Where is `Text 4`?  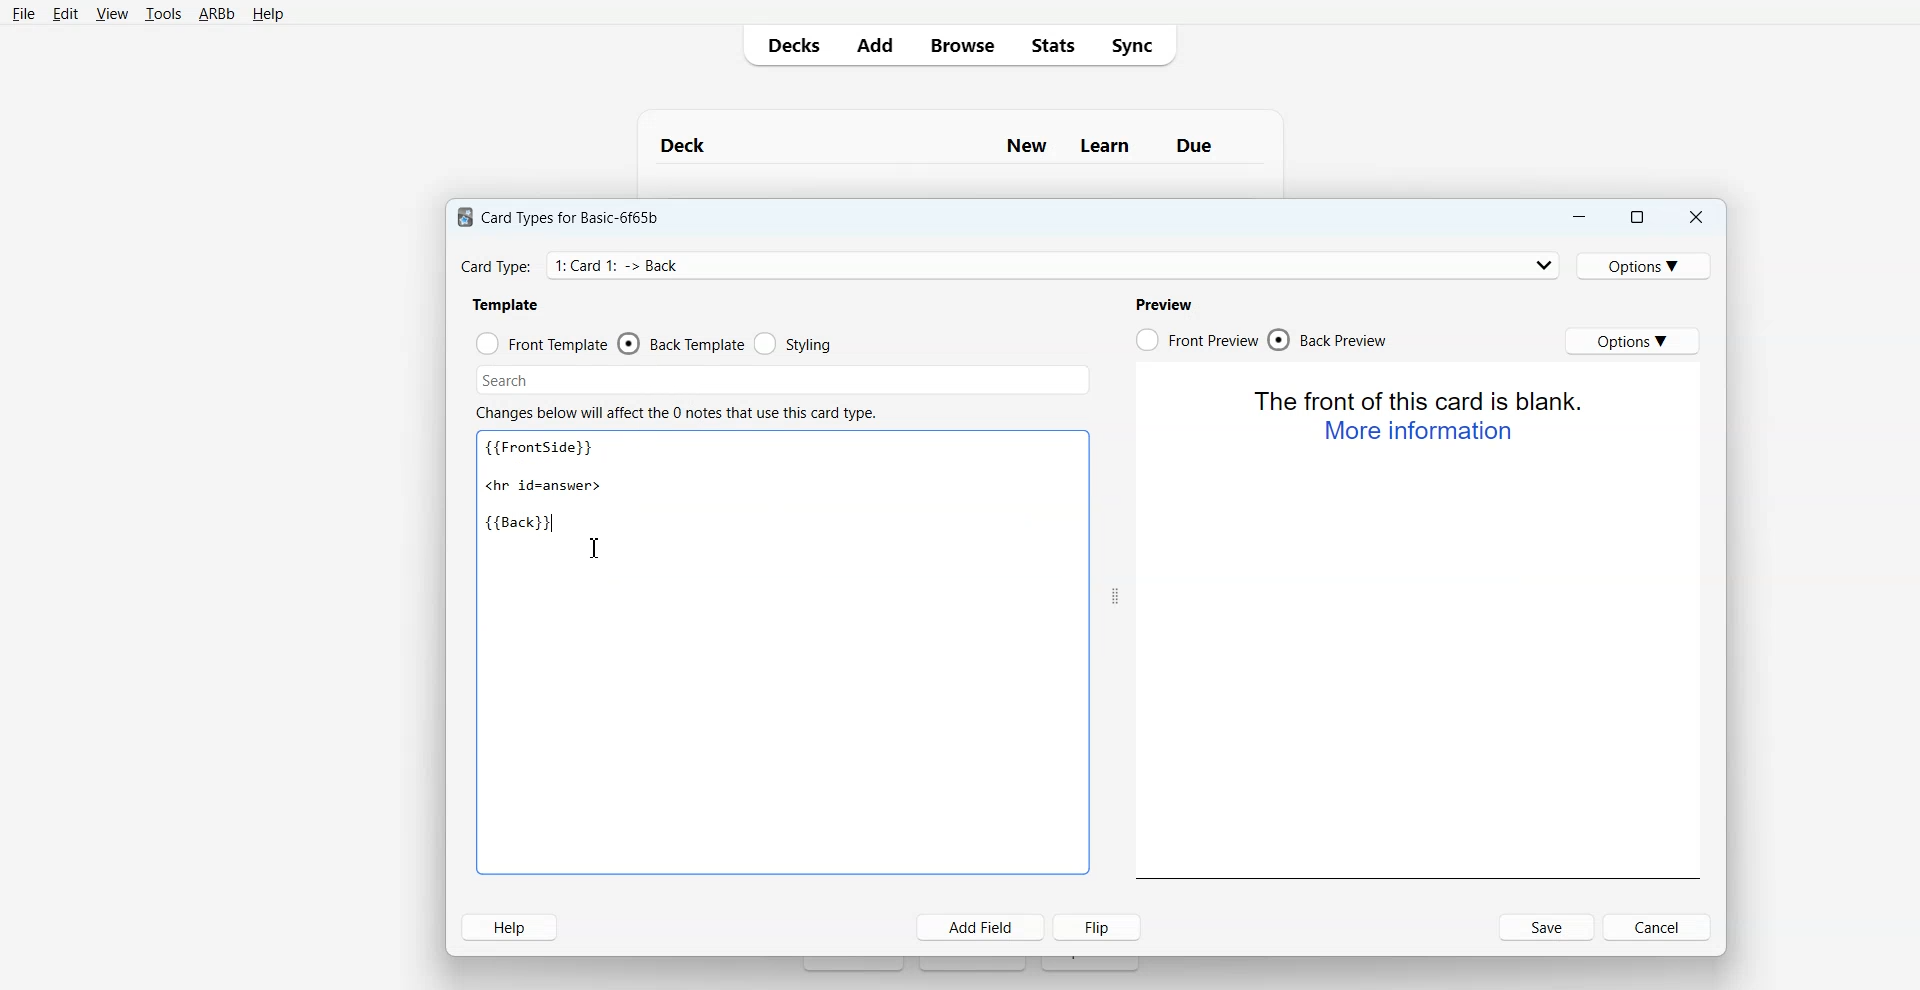 Text 4 is located at coordinates (1168, 302).